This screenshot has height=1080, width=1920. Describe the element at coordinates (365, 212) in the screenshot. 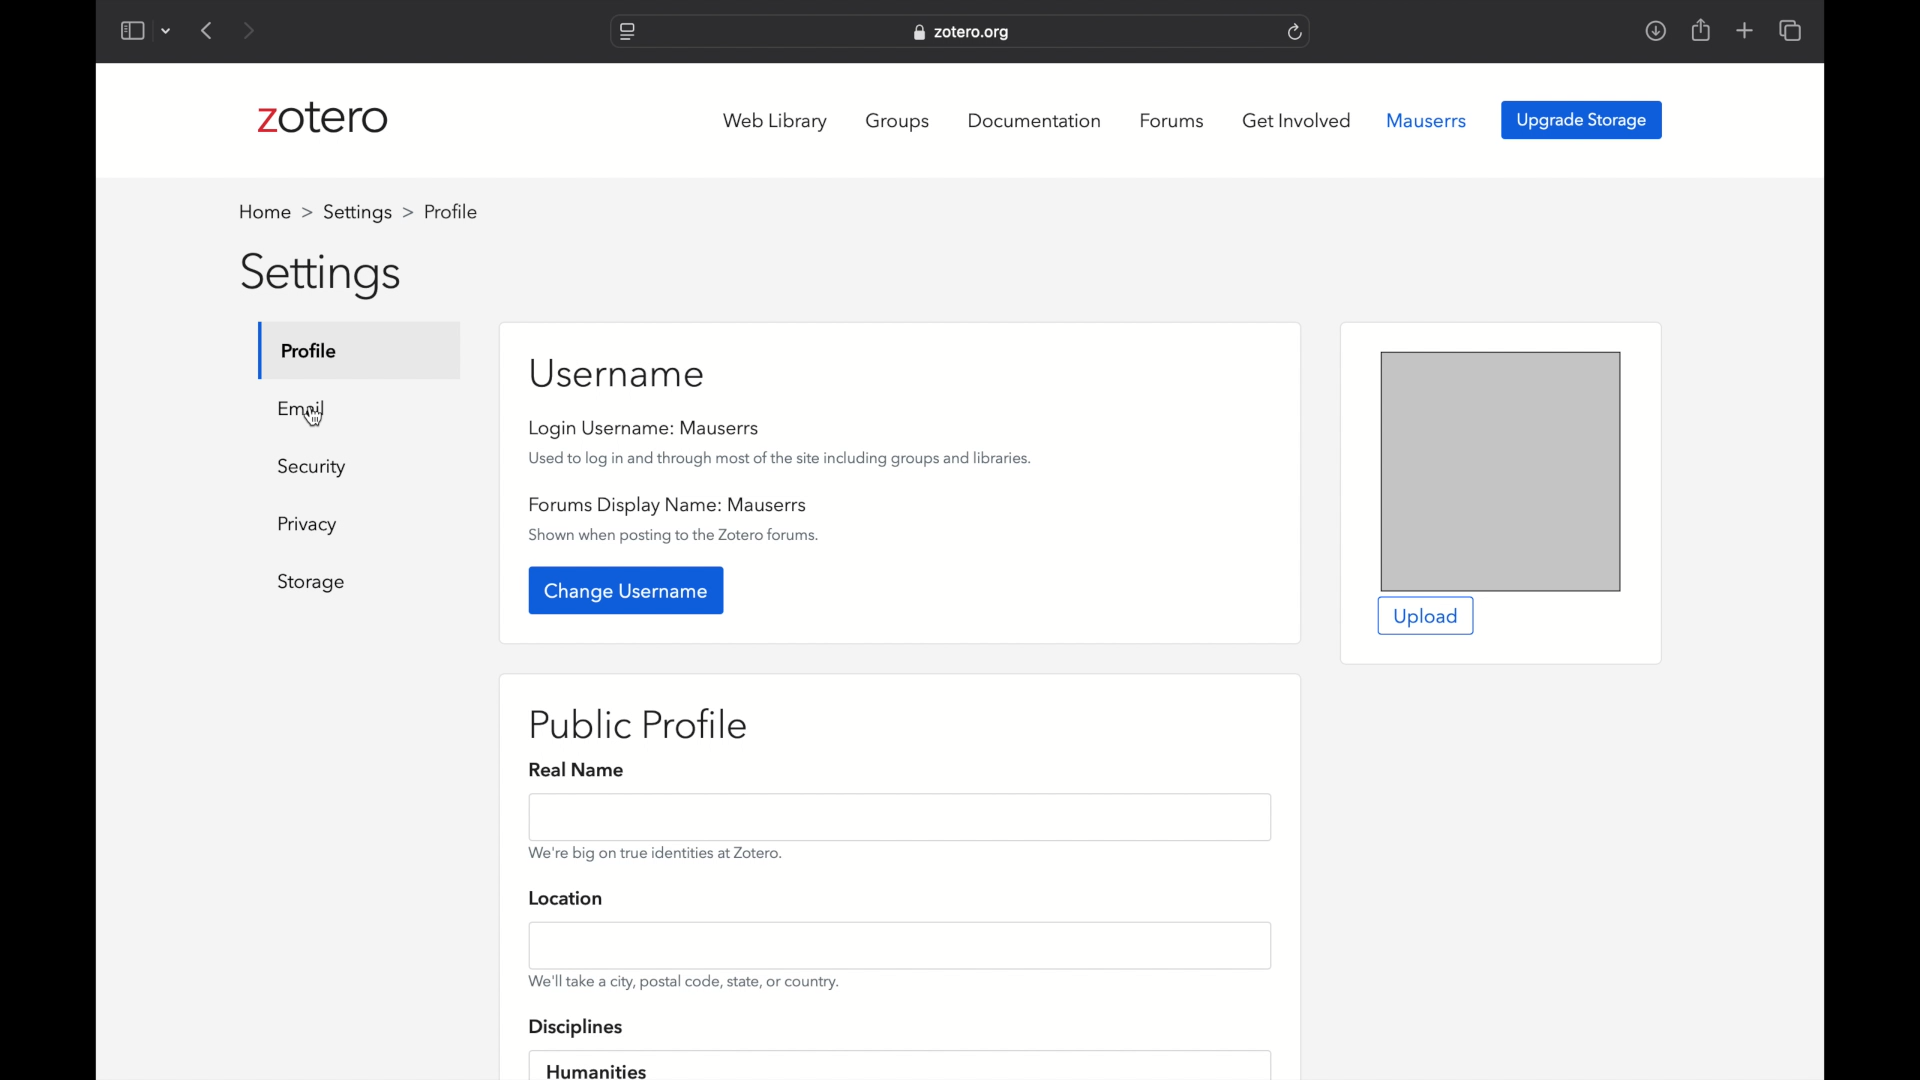

I see `settings` at that location.